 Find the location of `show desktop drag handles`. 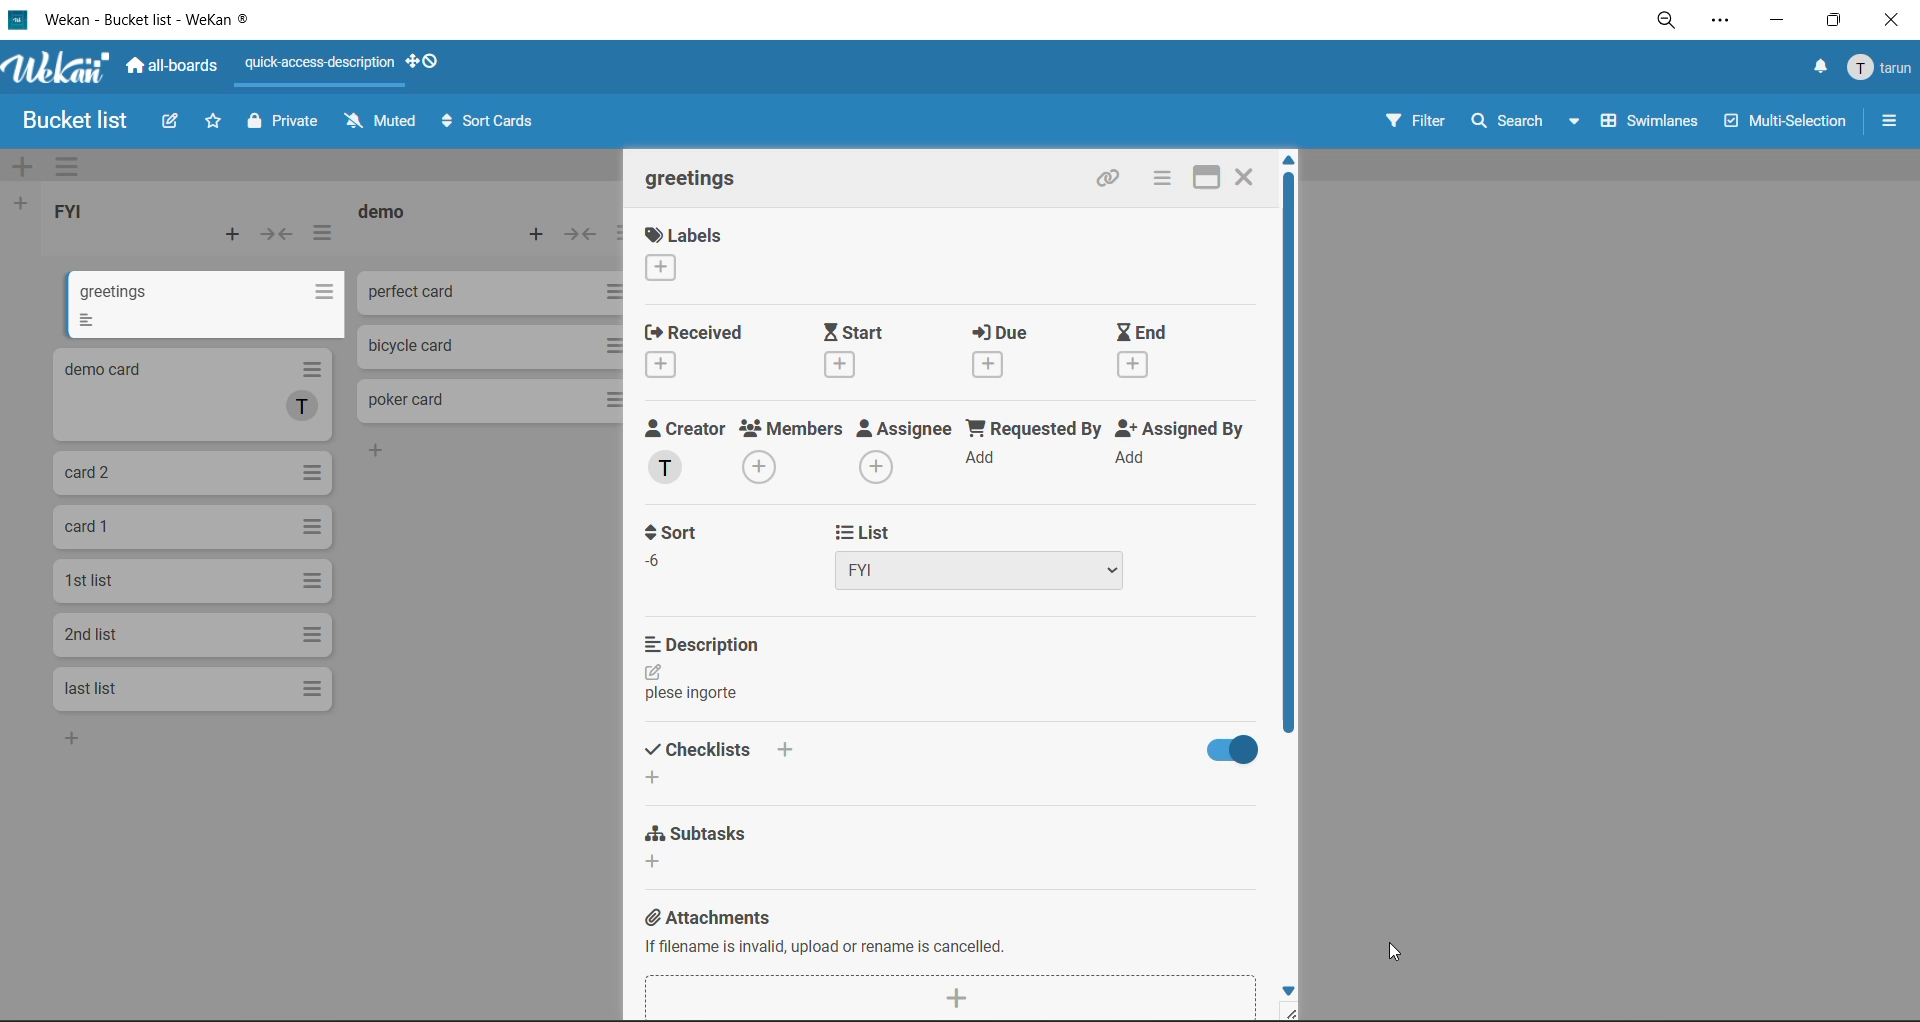

show desktop drag handles is located at coordinates (429, 59).